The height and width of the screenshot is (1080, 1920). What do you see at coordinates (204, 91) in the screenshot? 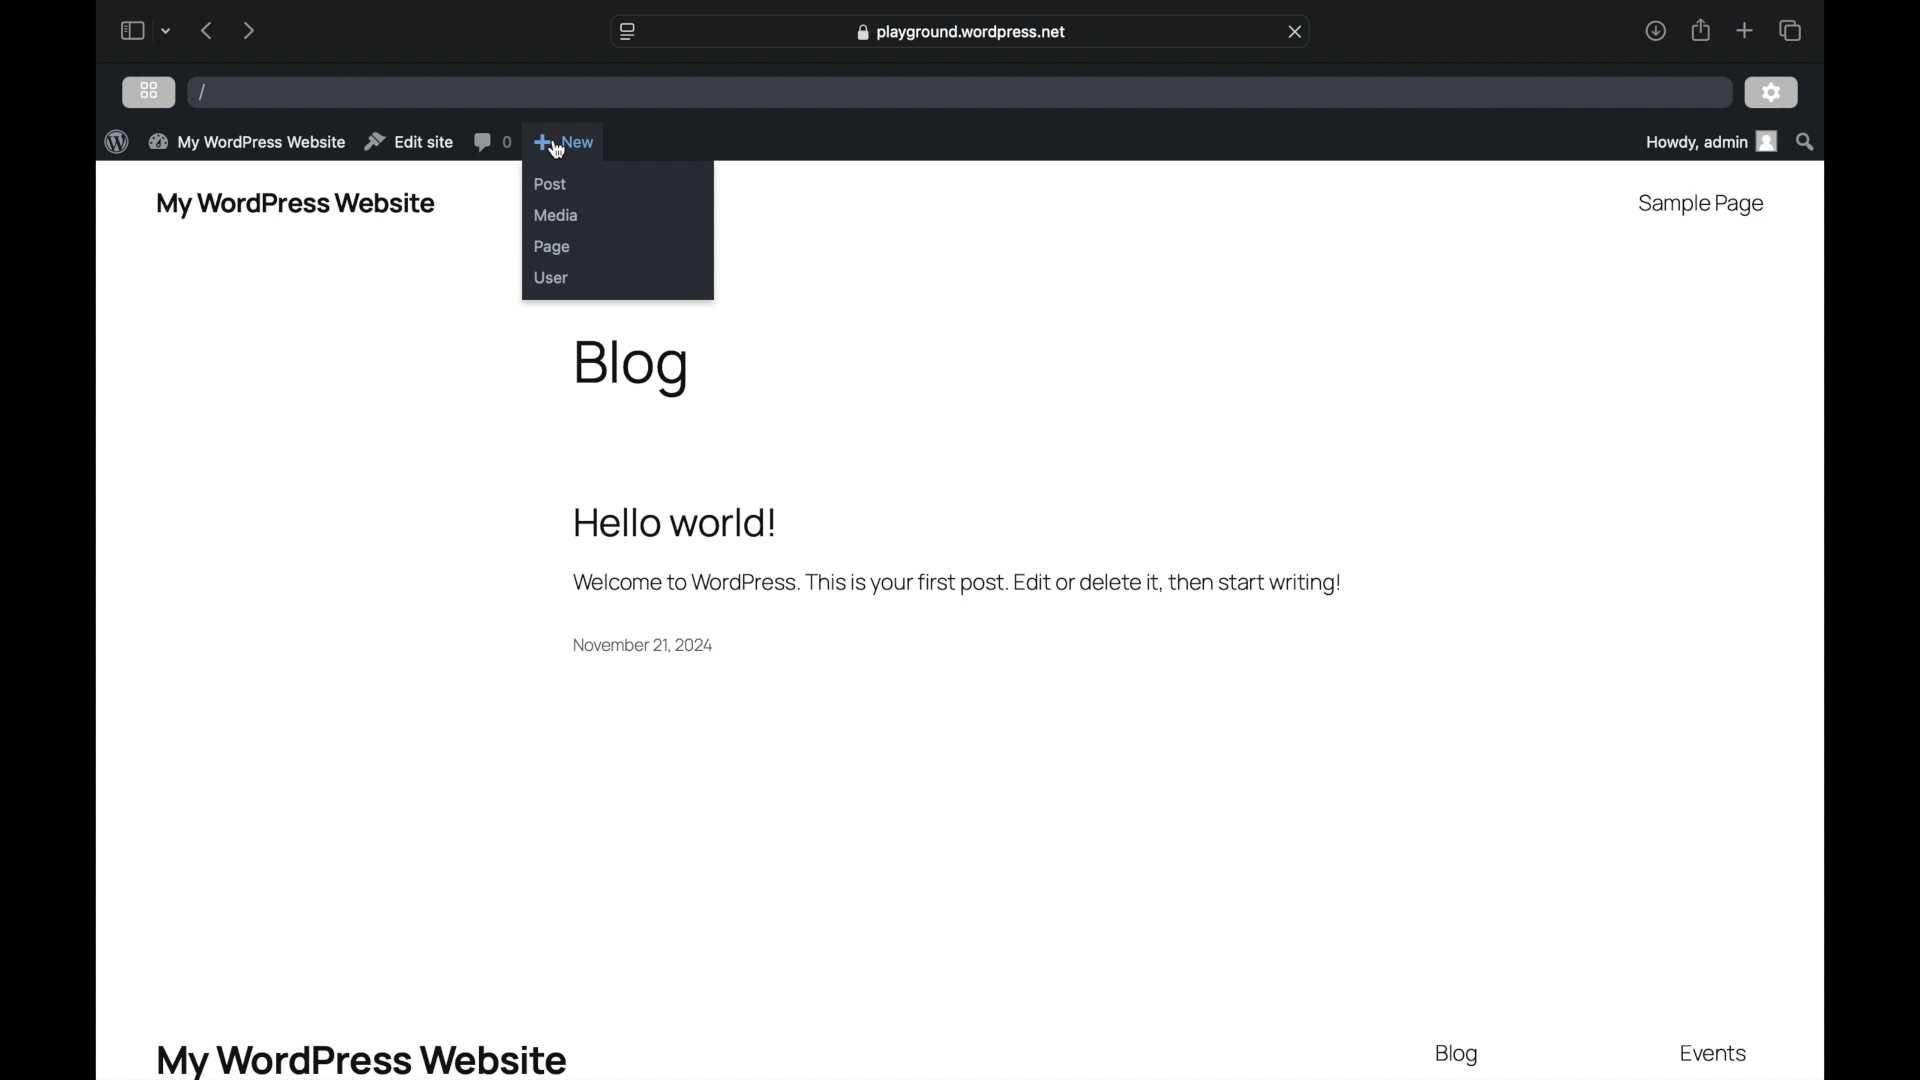
I see `/` at bounding box center [204, 91].